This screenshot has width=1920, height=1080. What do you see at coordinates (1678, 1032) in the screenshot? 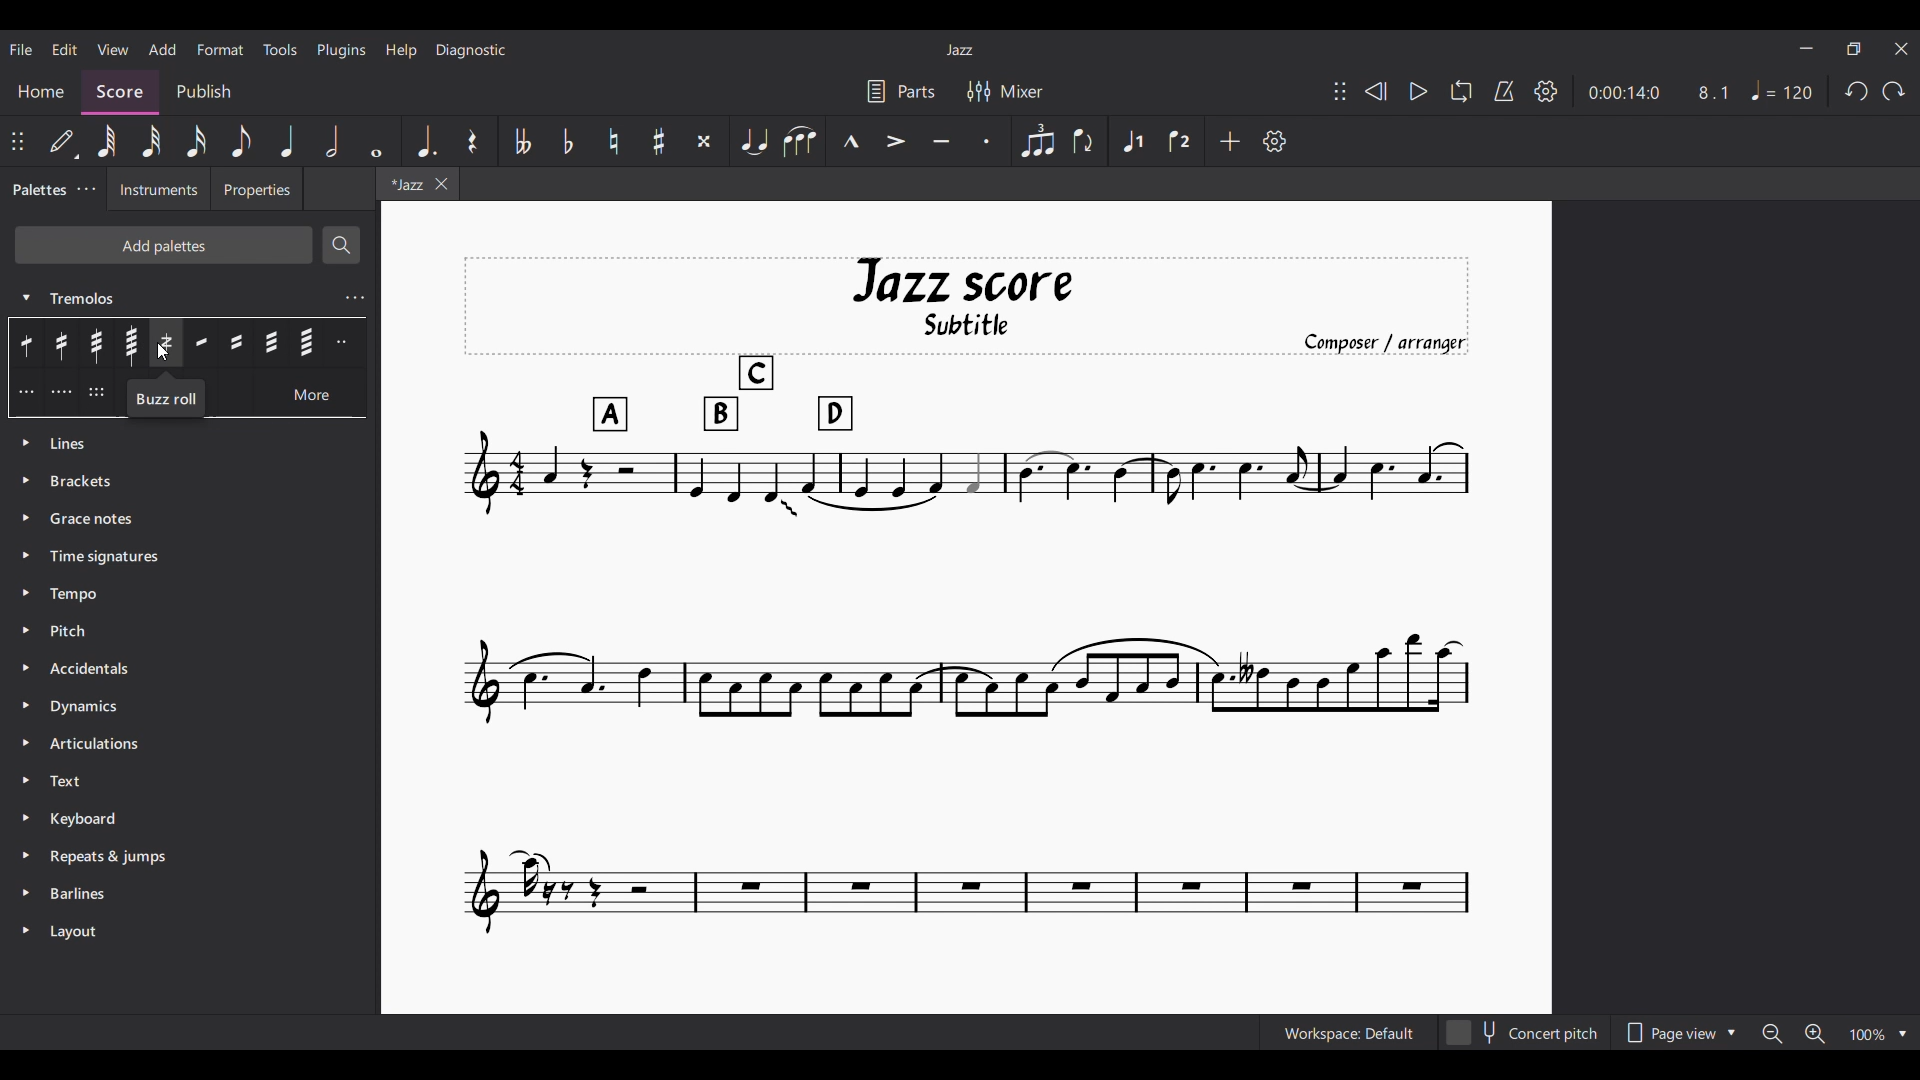
I see `Page view` at bounding box center [1678, 1032].